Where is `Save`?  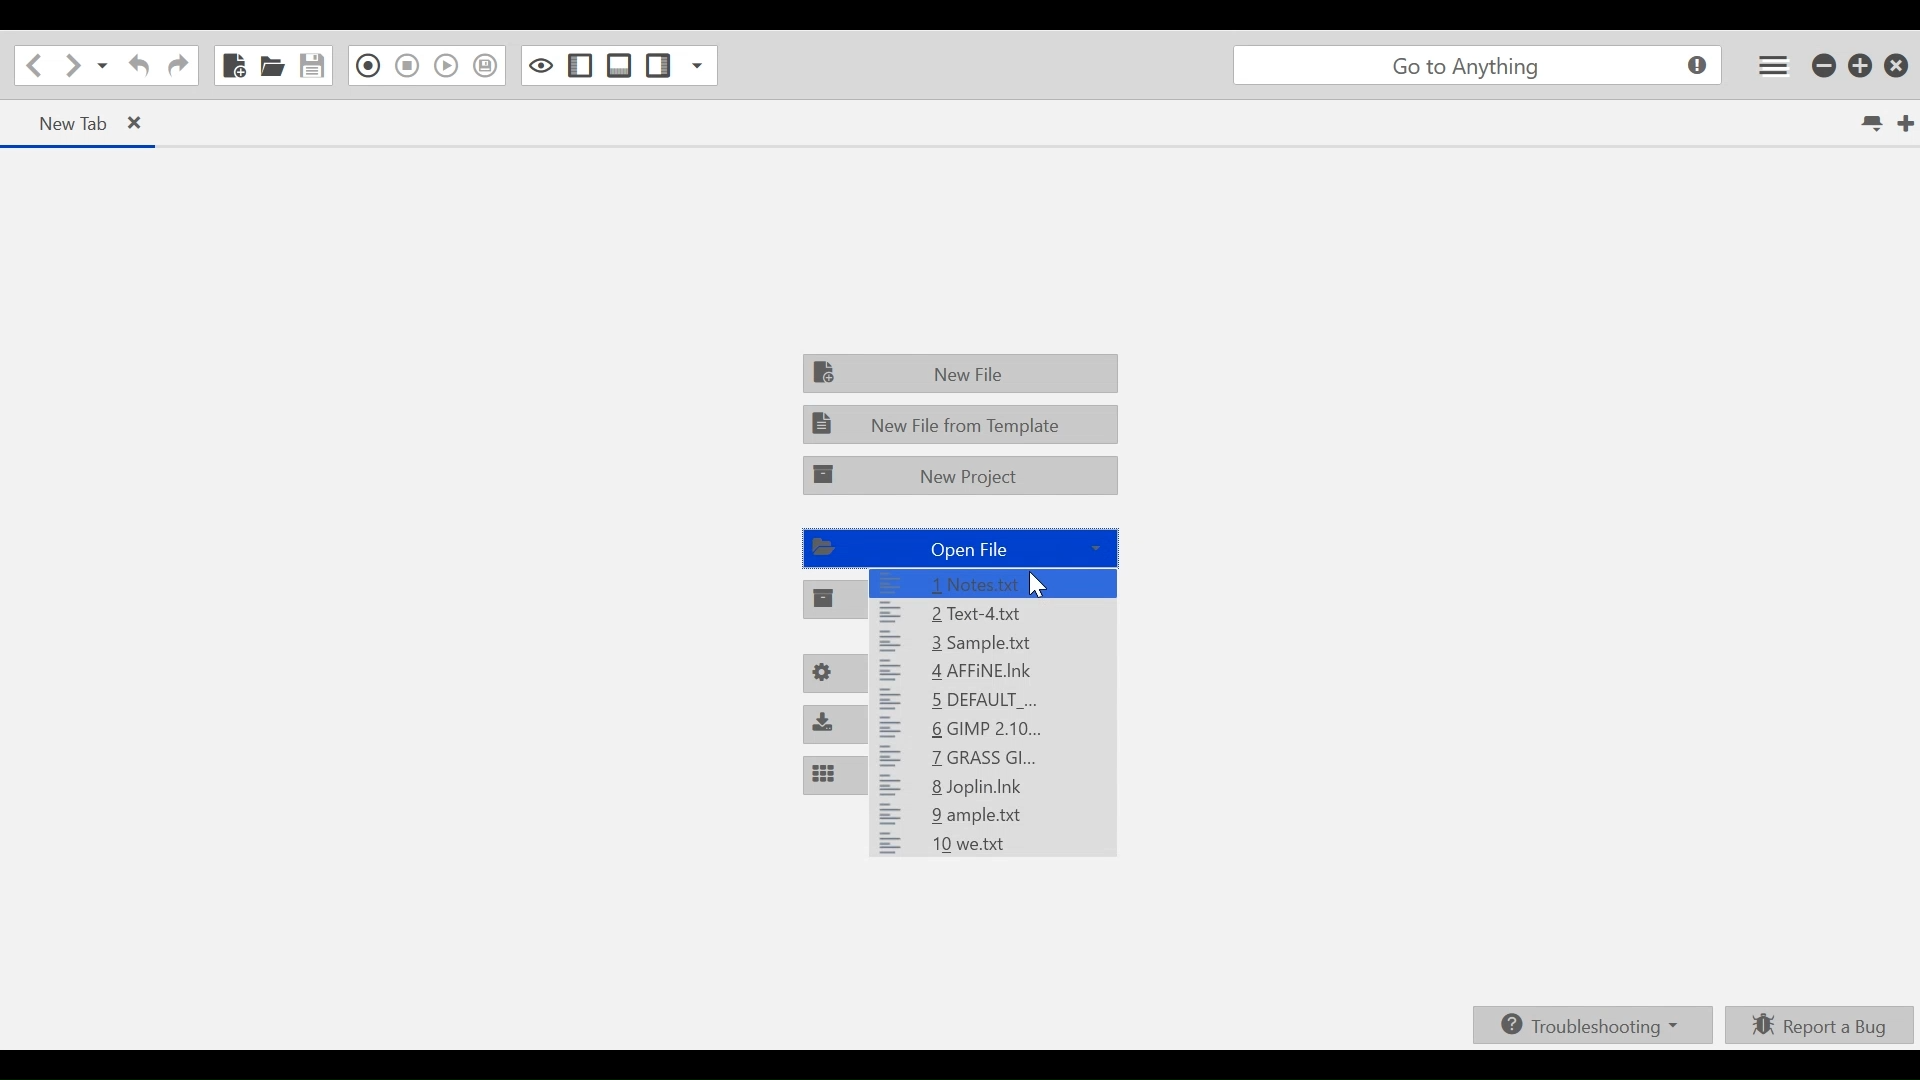 Save is located at coordinates (313, 65).